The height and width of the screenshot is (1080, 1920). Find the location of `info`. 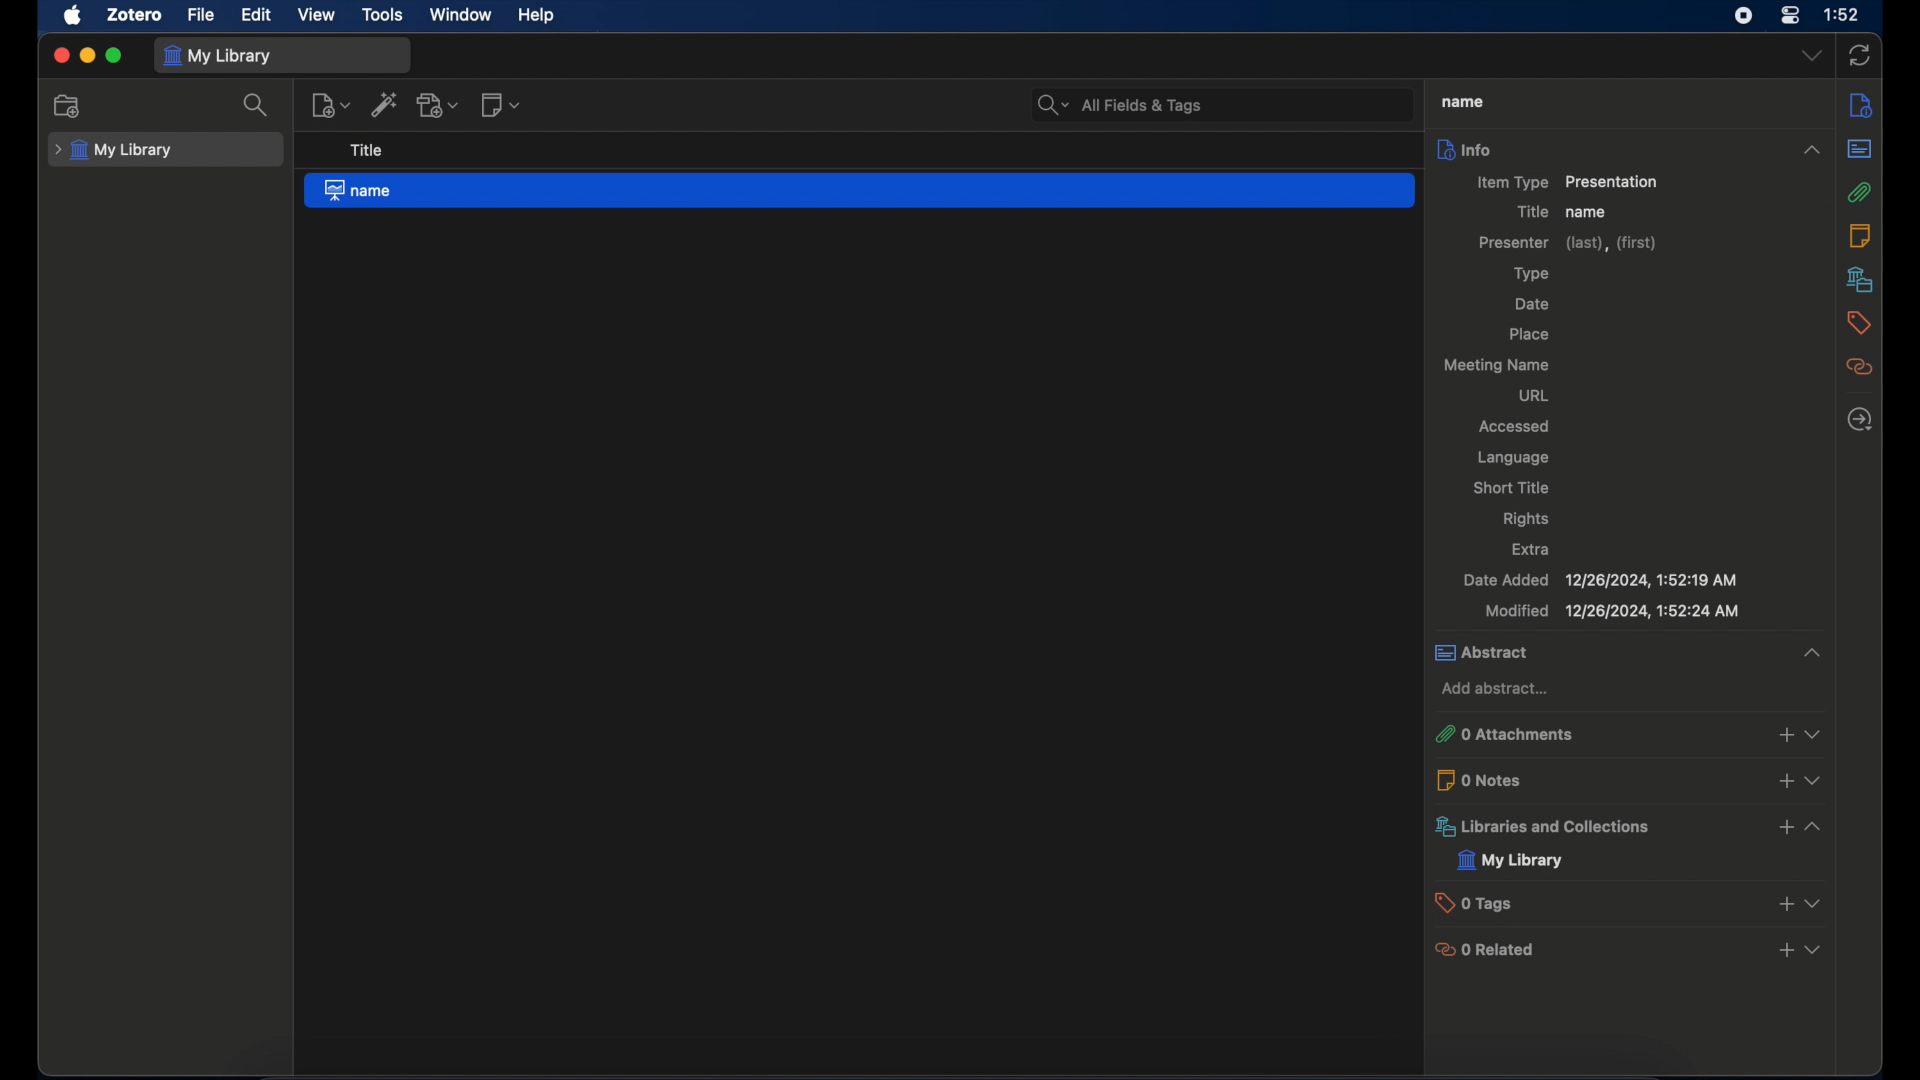

info is located at coordinates (1628, 149).